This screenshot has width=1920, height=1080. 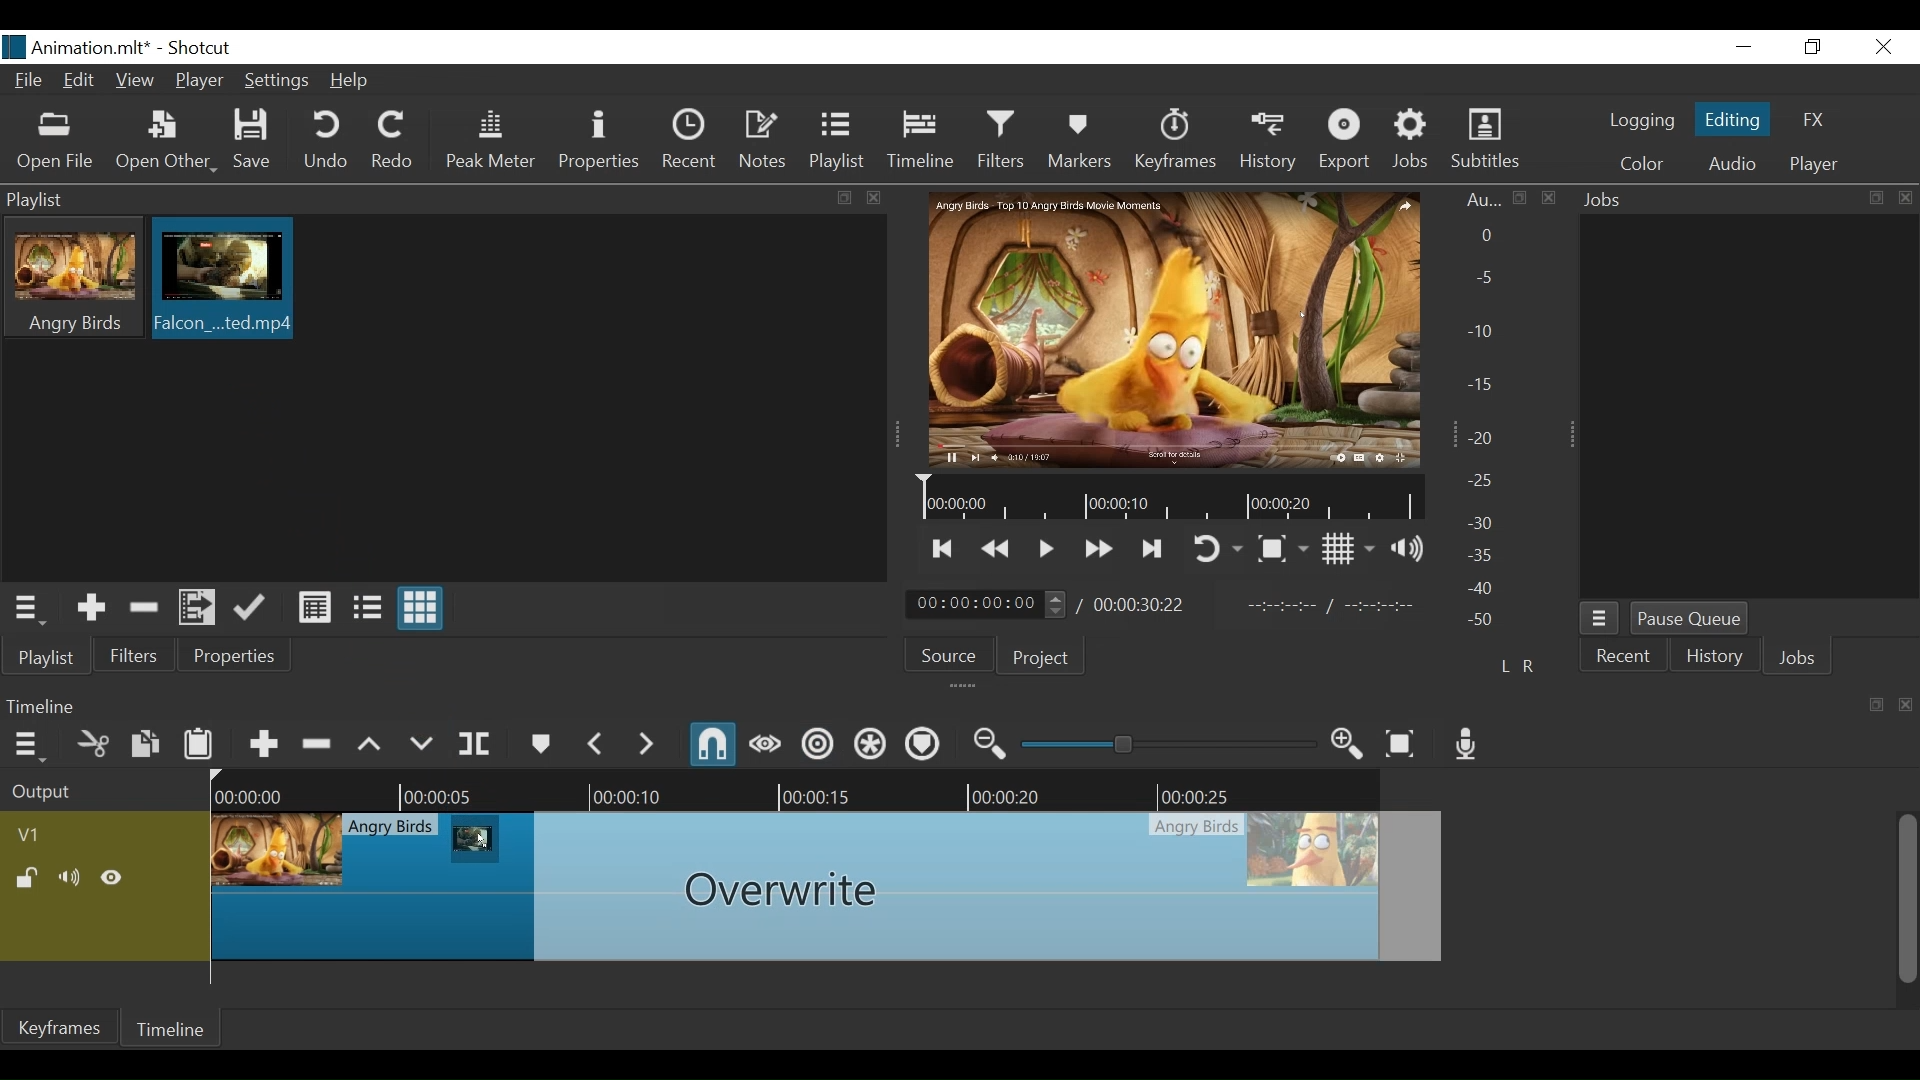 What do you see at coordinates (1467, 745) in the screenshot?
I see `Record Audio` at bounding box center [1467, 745].